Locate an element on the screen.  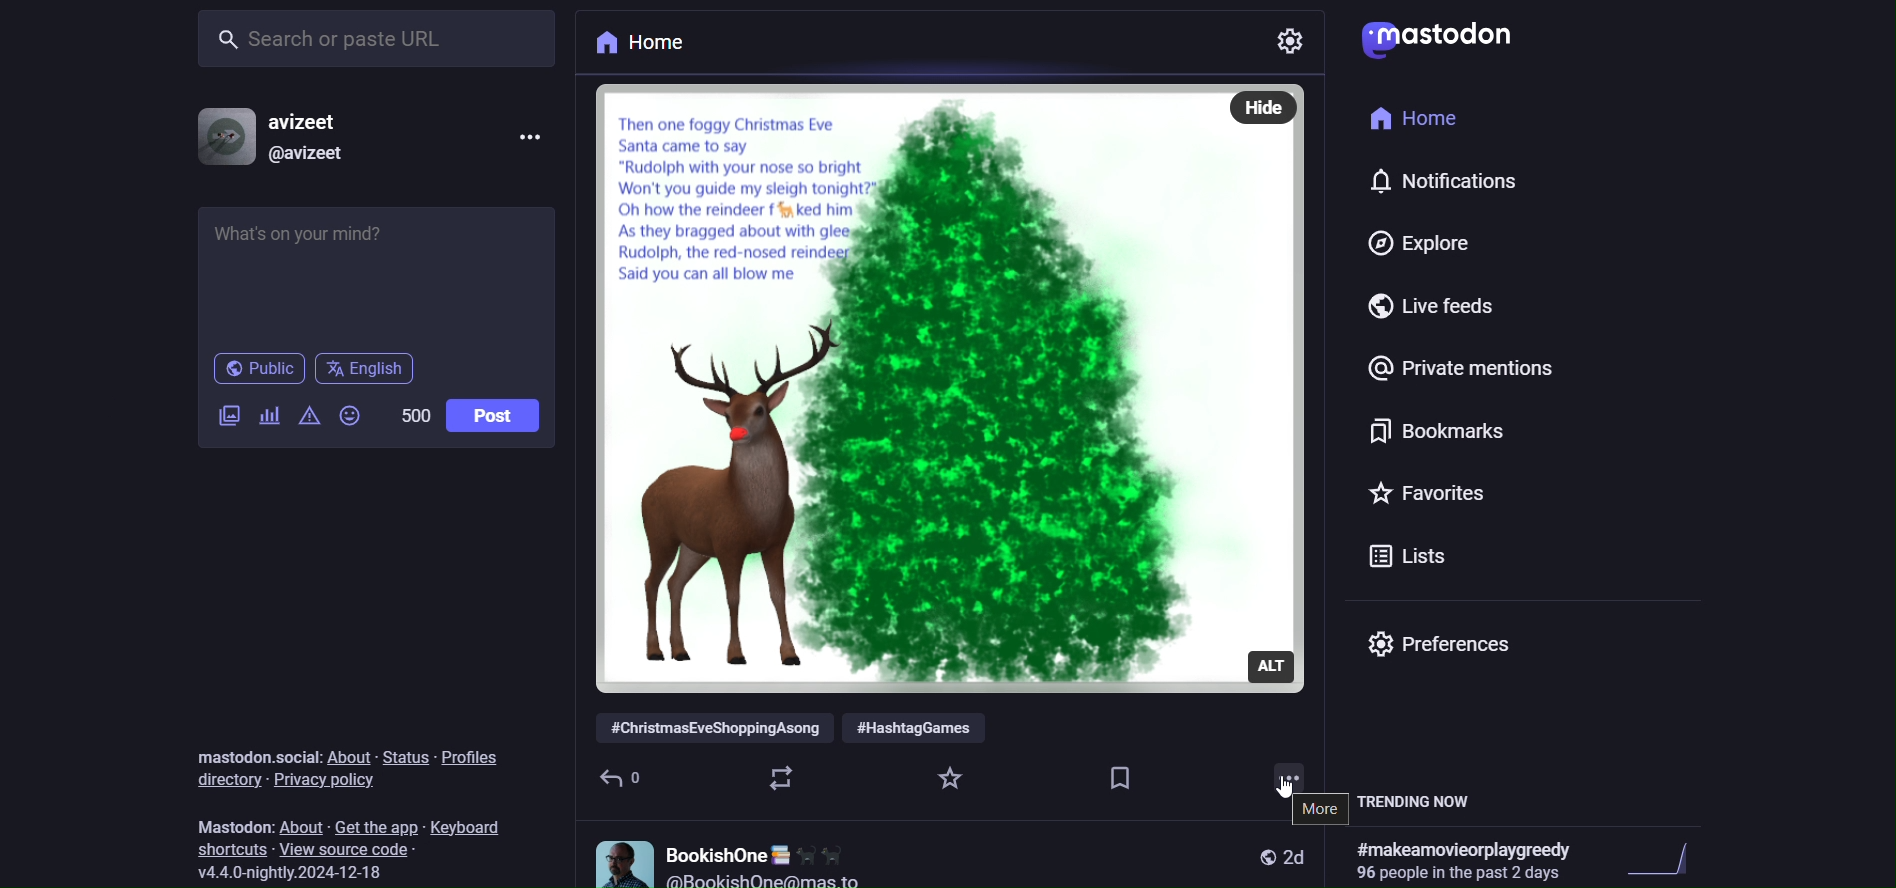
mastodon logo is located at coordinates (1437, 36).